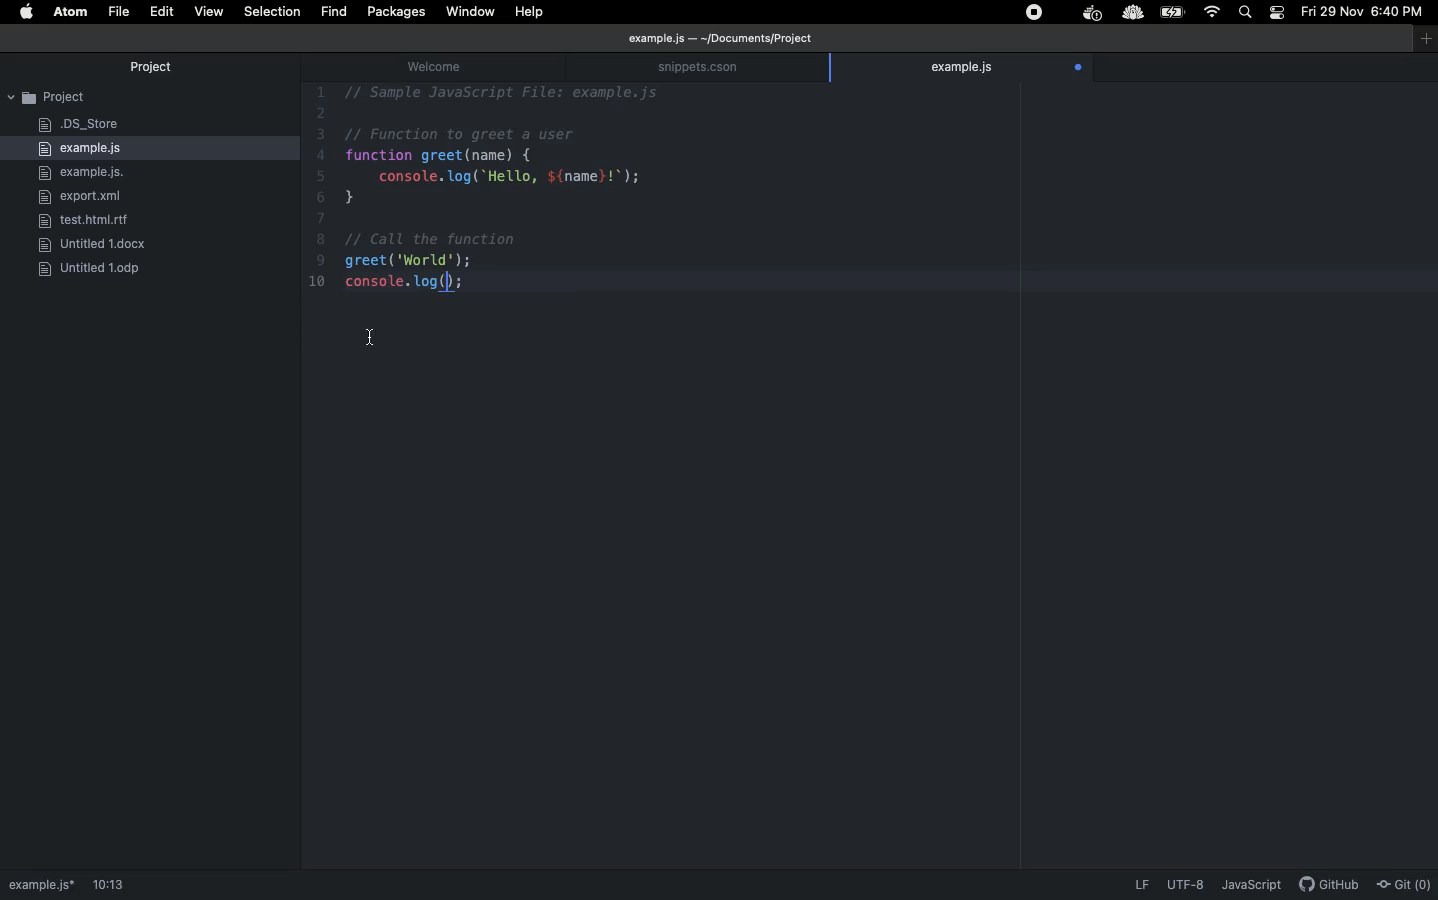  What do you see at coordinates (110, 883) in the screenshot?
I see `1:1` at bounding box center [110, 883].